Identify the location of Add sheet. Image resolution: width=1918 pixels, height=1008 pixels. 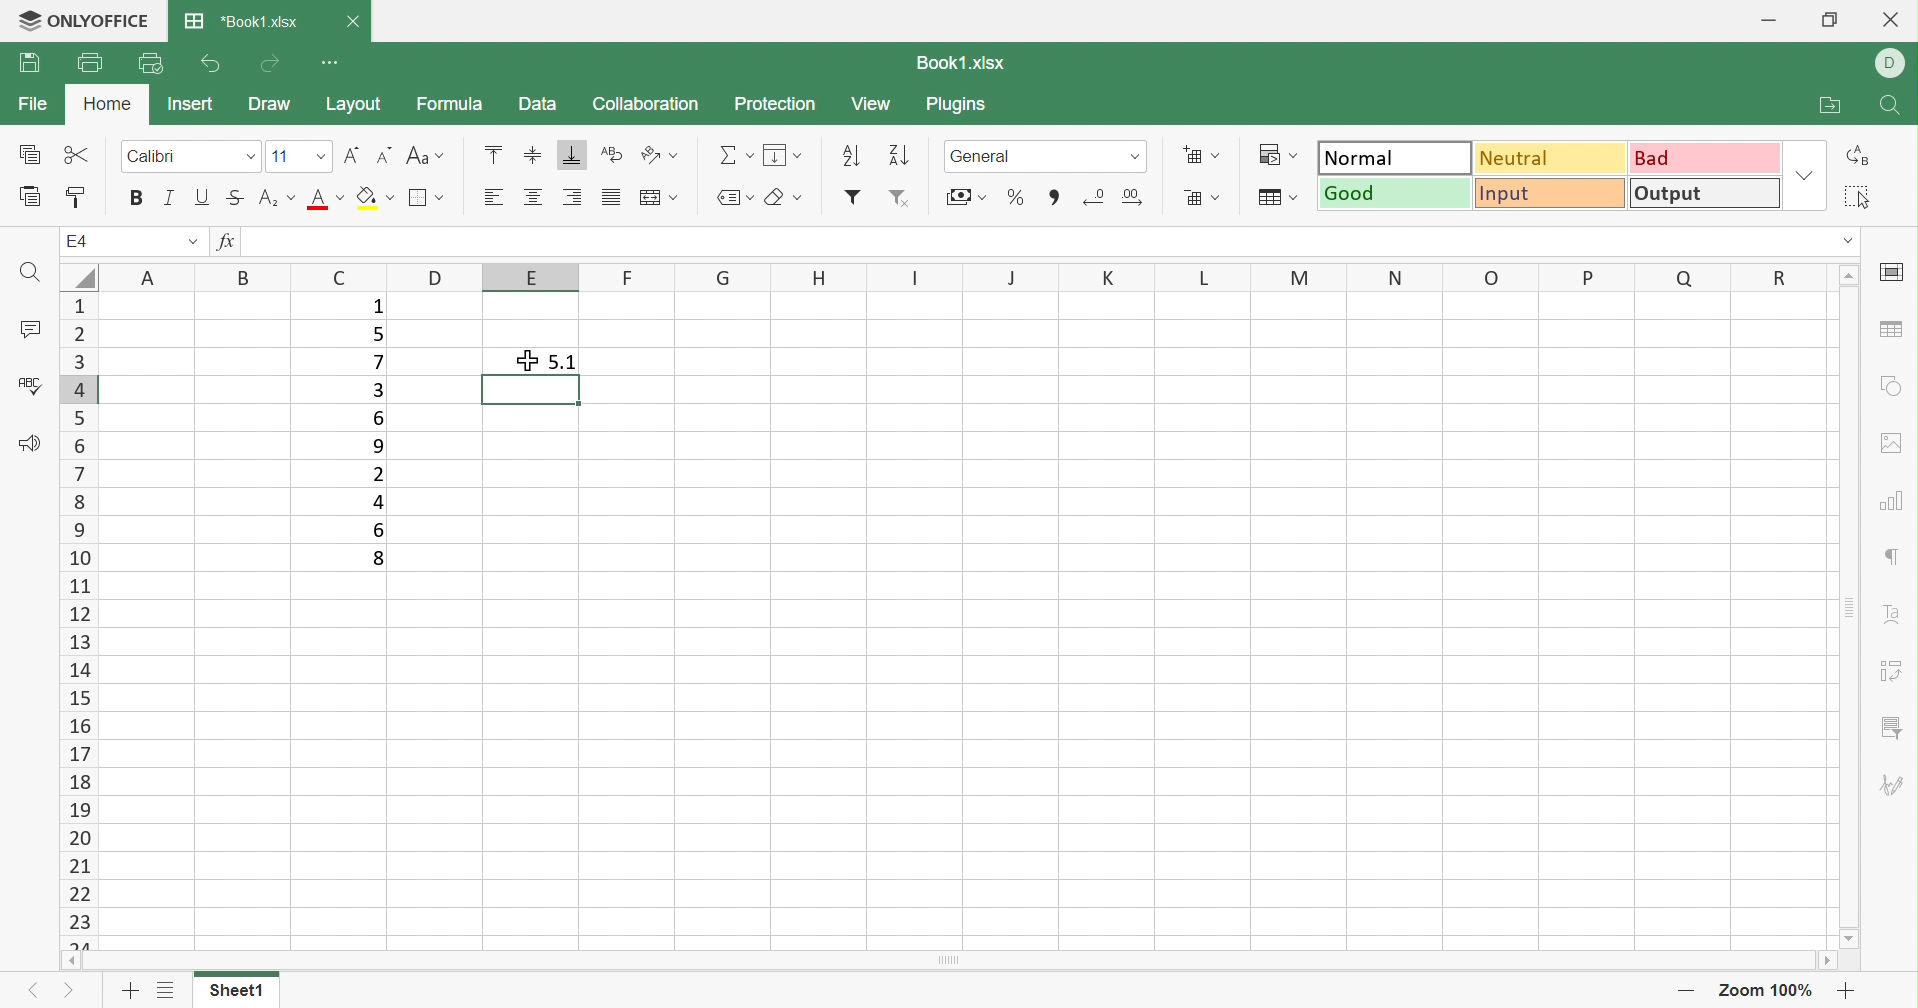
(130, 993).